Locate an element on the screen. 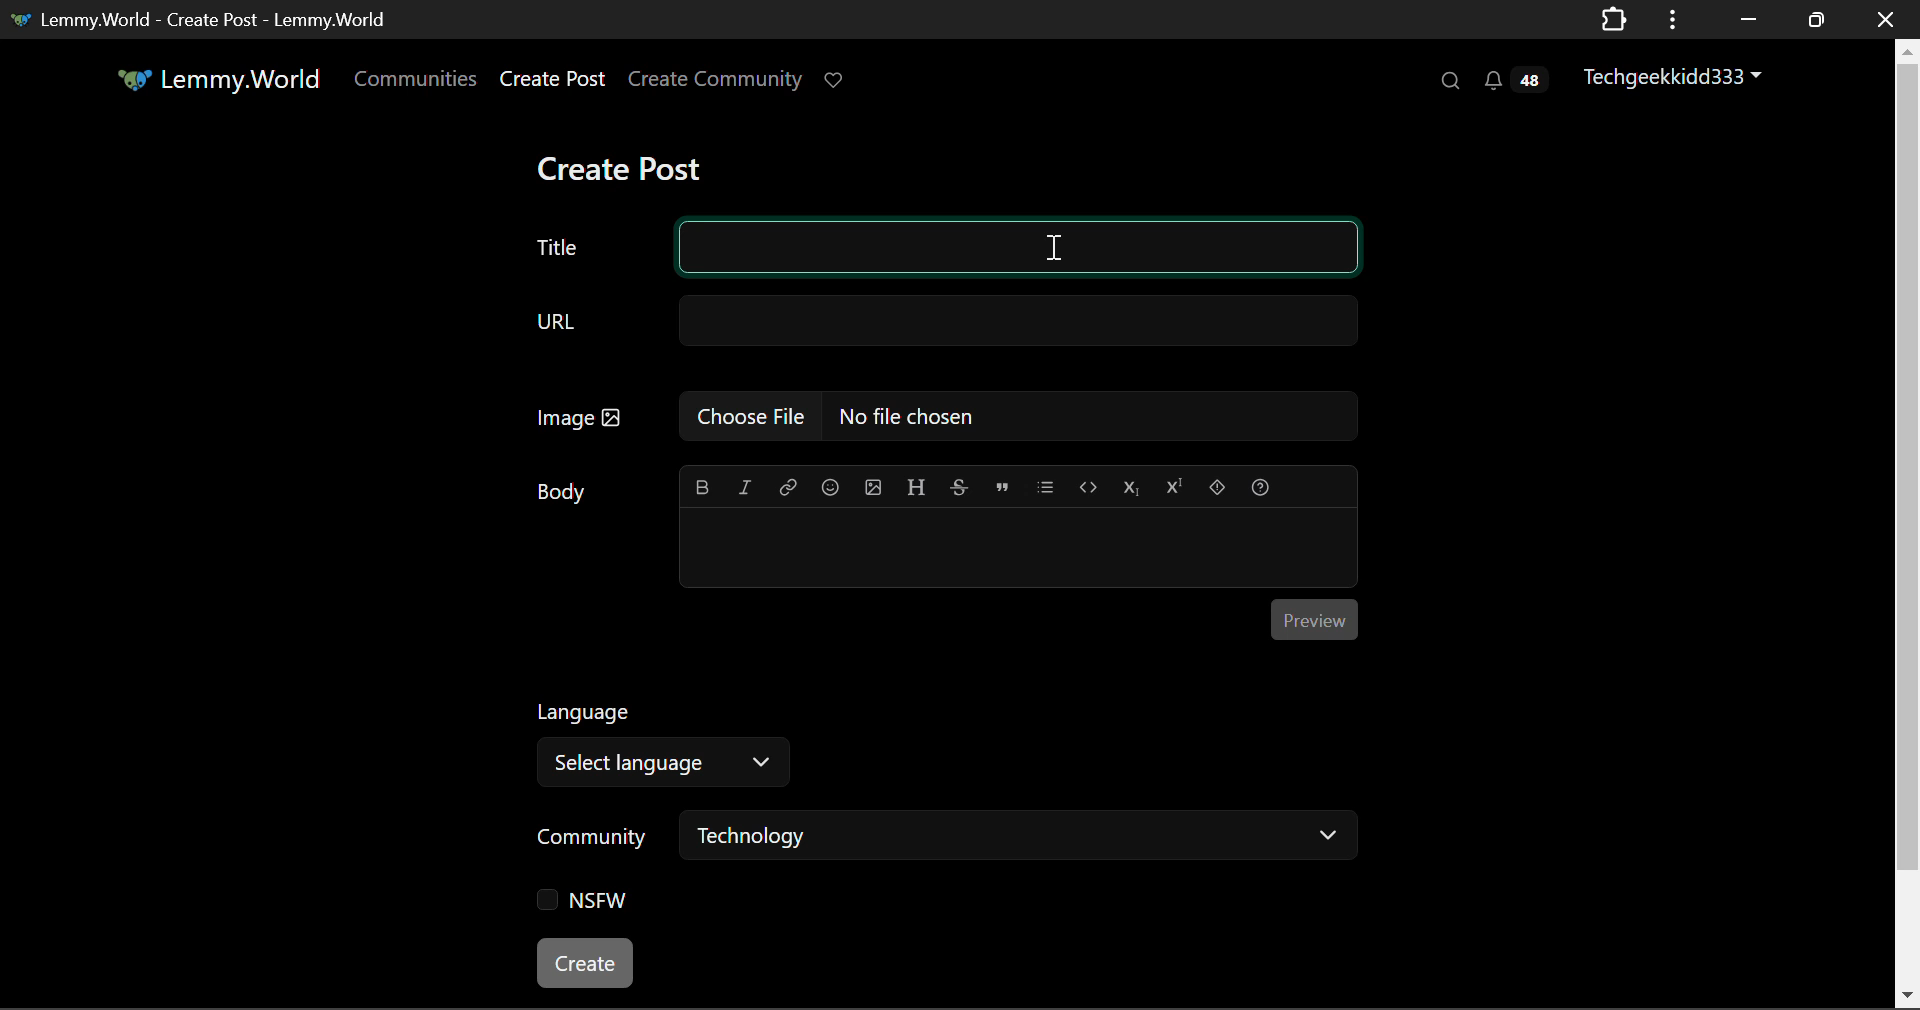 The width and height of the screenshot is (1920, 1010). spoiler is located at coordinates (1218, 484).